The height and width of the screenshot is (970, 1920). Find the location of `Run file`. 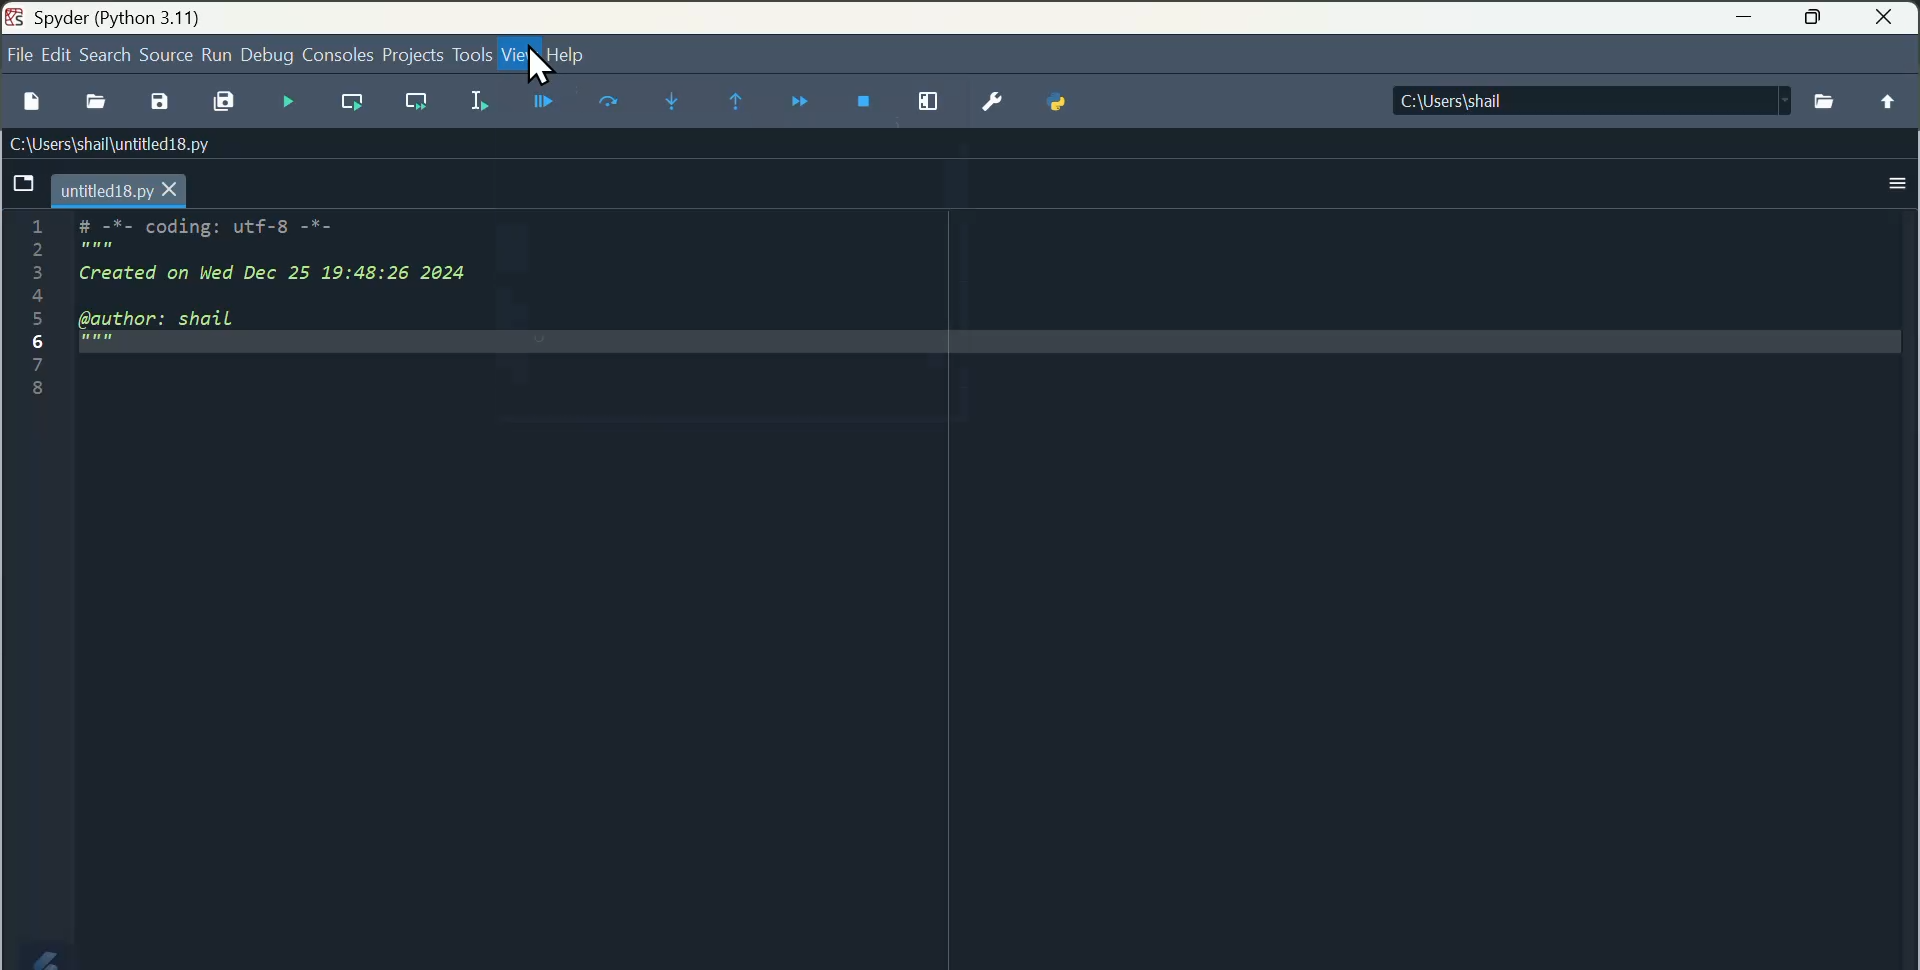

Run file is located at coordinates (290, 100).